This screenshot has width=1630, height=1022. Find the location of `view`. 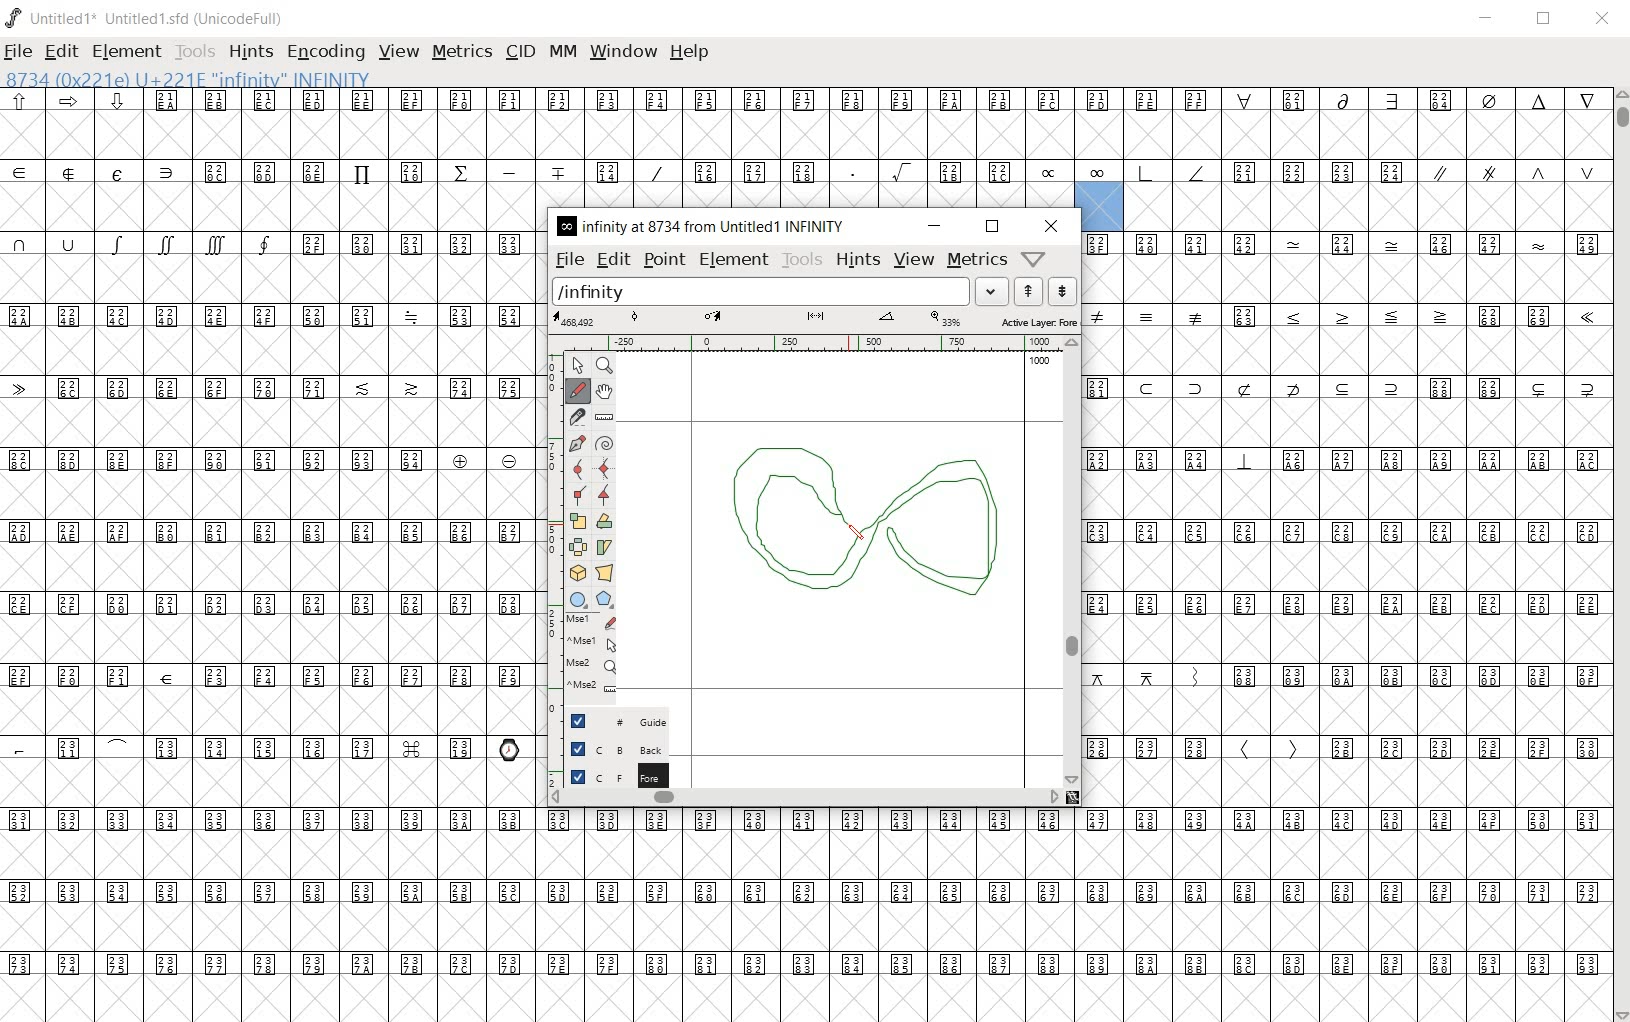

view is located at coordinates (401, 51).